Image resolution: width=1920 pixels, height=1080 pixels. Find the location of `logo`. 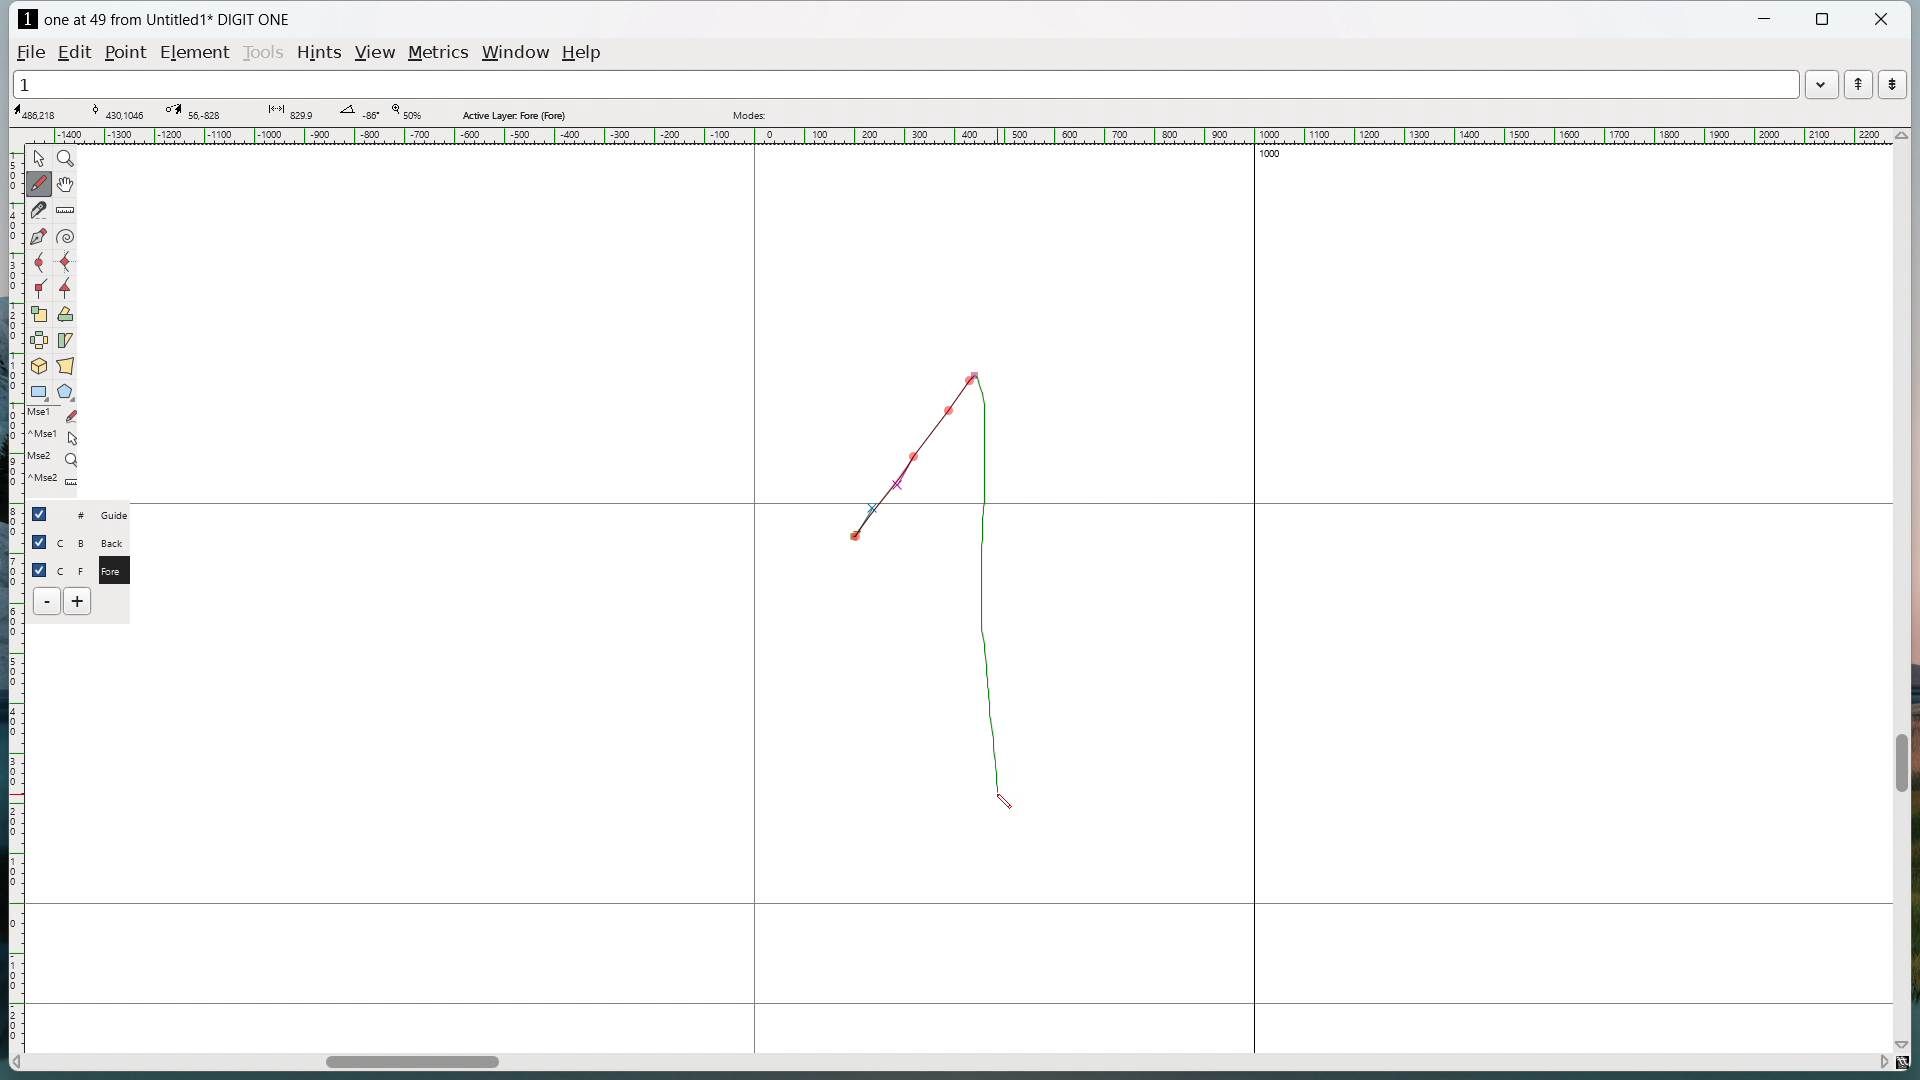

logo is located at coordinates (27, 19).